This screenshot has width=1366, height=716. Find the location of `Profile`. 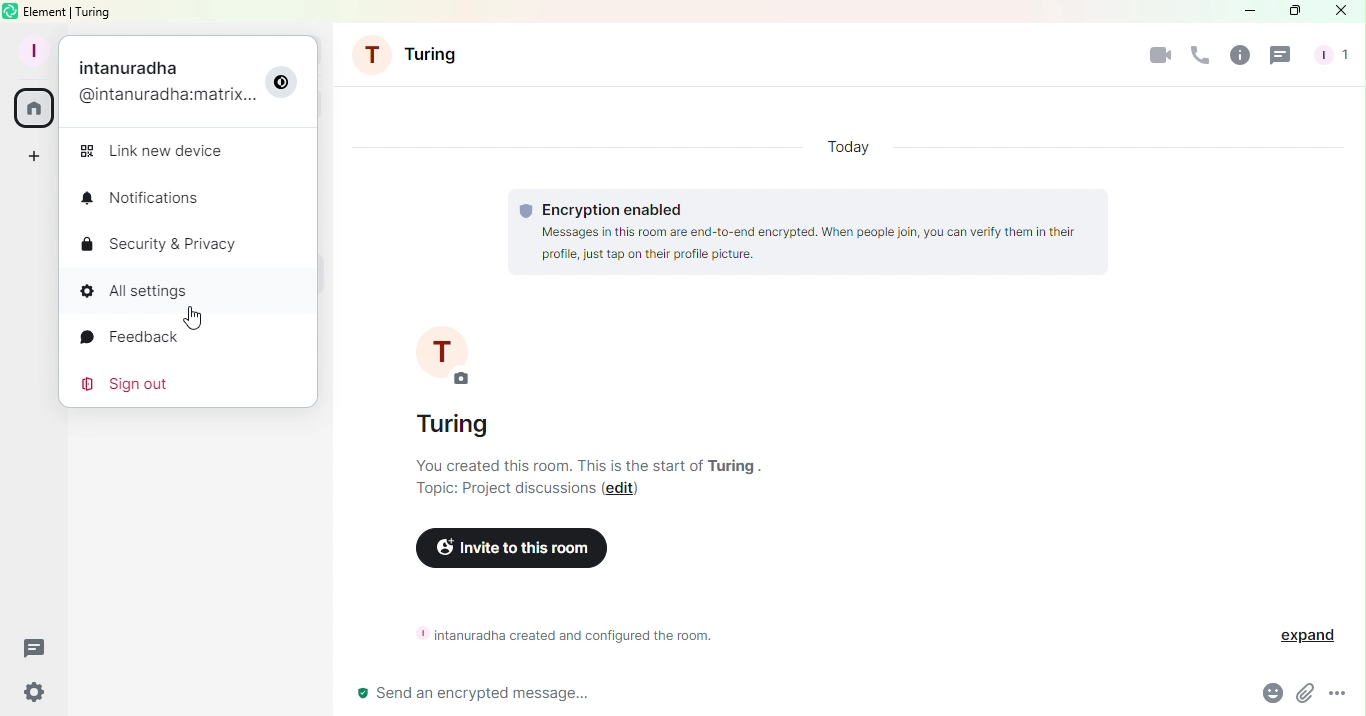

Profile is located at coordinates (187, 78).